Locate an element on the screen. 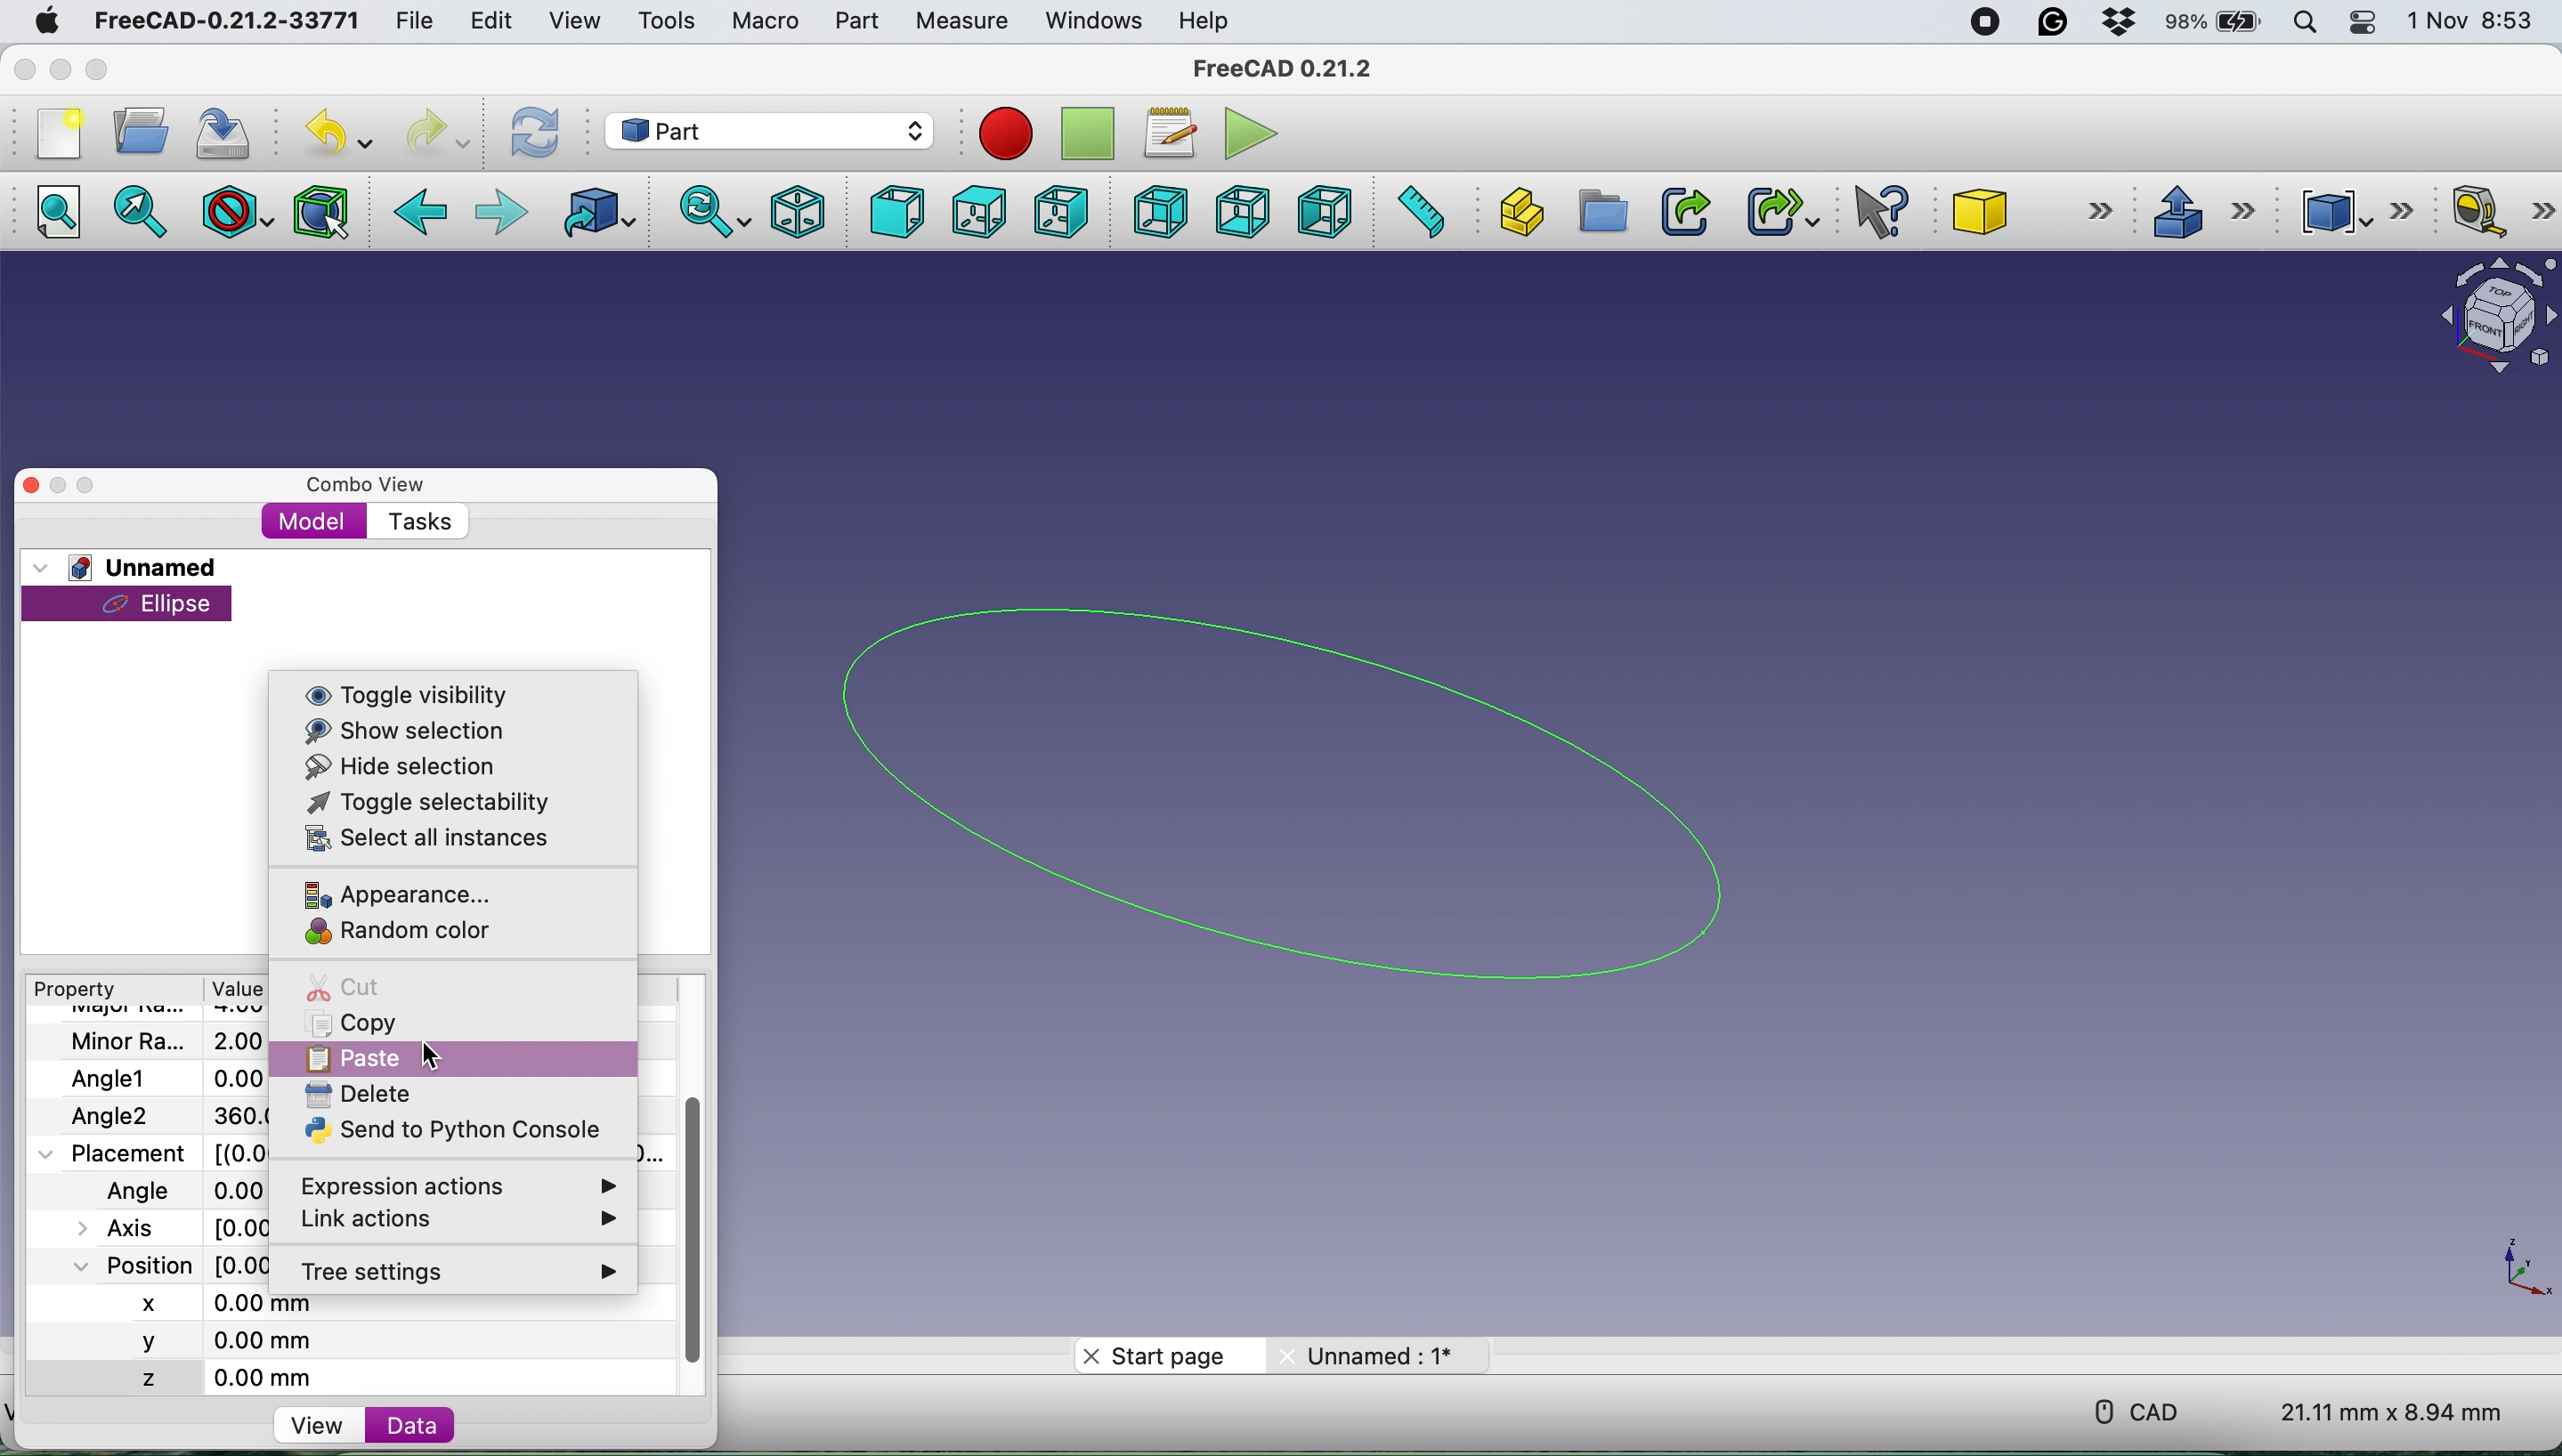  cad is located at coordinates (2141, 1409).